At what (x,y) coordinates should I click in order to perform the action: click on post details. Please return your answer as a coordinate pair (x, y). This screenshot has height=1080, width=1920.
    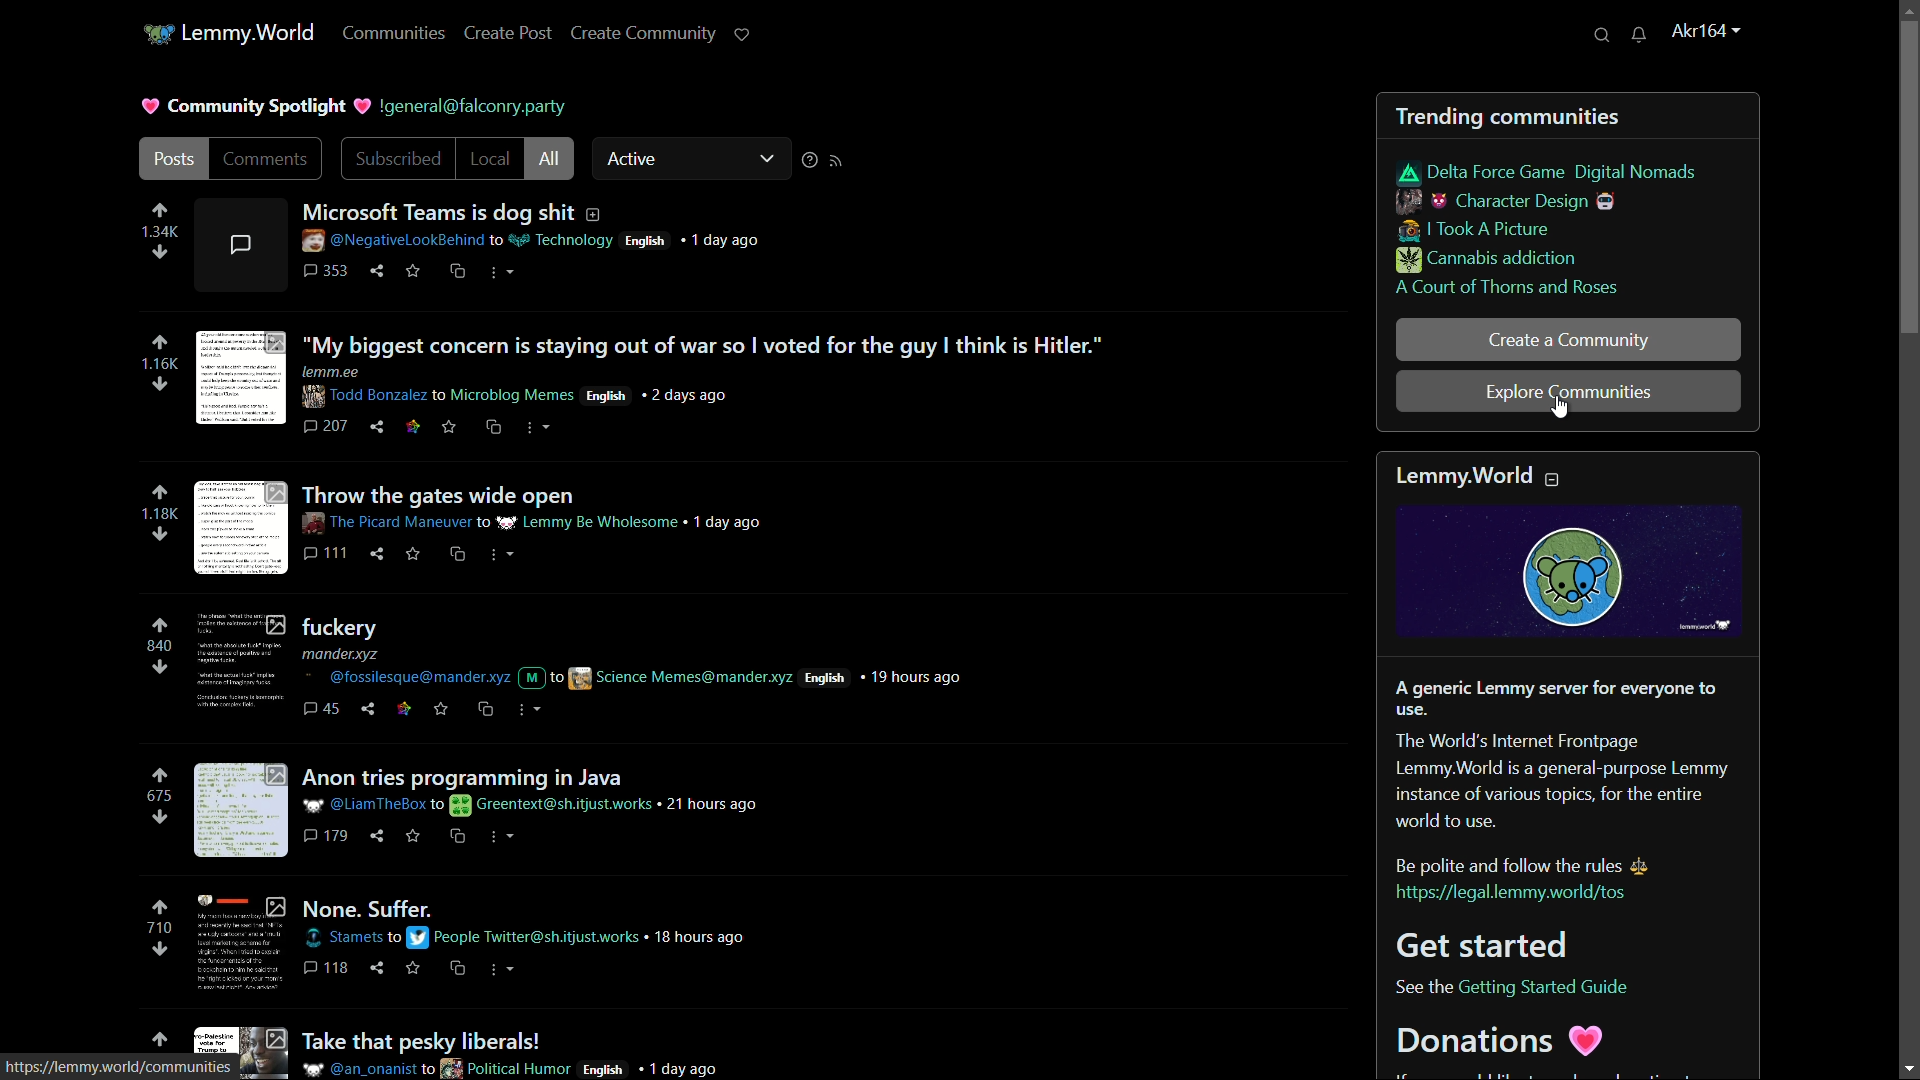
    Looking at the image, I should click on (546, 519).